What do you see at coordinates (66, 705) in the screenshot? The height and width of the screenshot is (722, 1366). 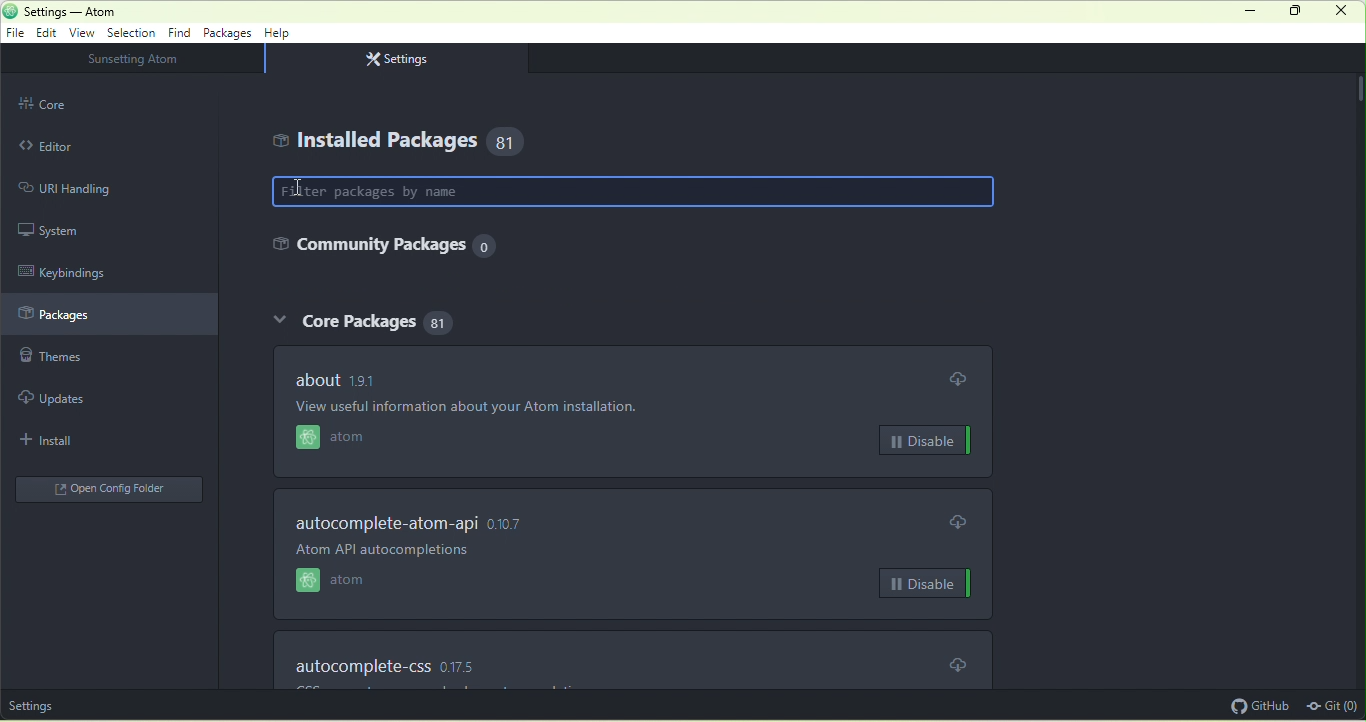 I see `sunsetting atom` at bounding box center [66, 705].